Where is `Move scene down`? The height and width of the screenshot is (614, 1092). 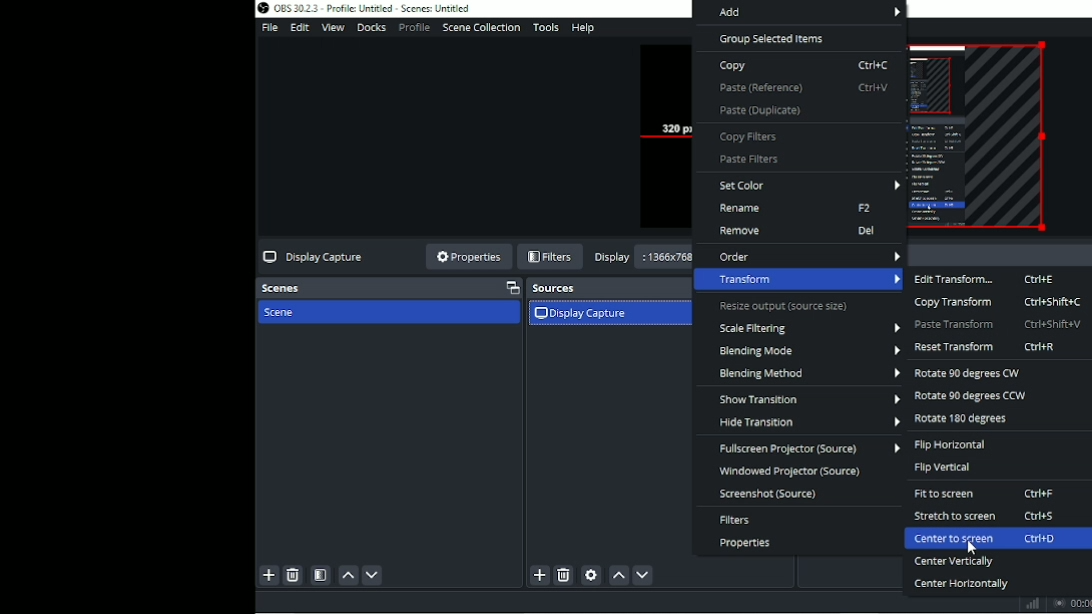 Move scene down is located at coordinates (374, 575).